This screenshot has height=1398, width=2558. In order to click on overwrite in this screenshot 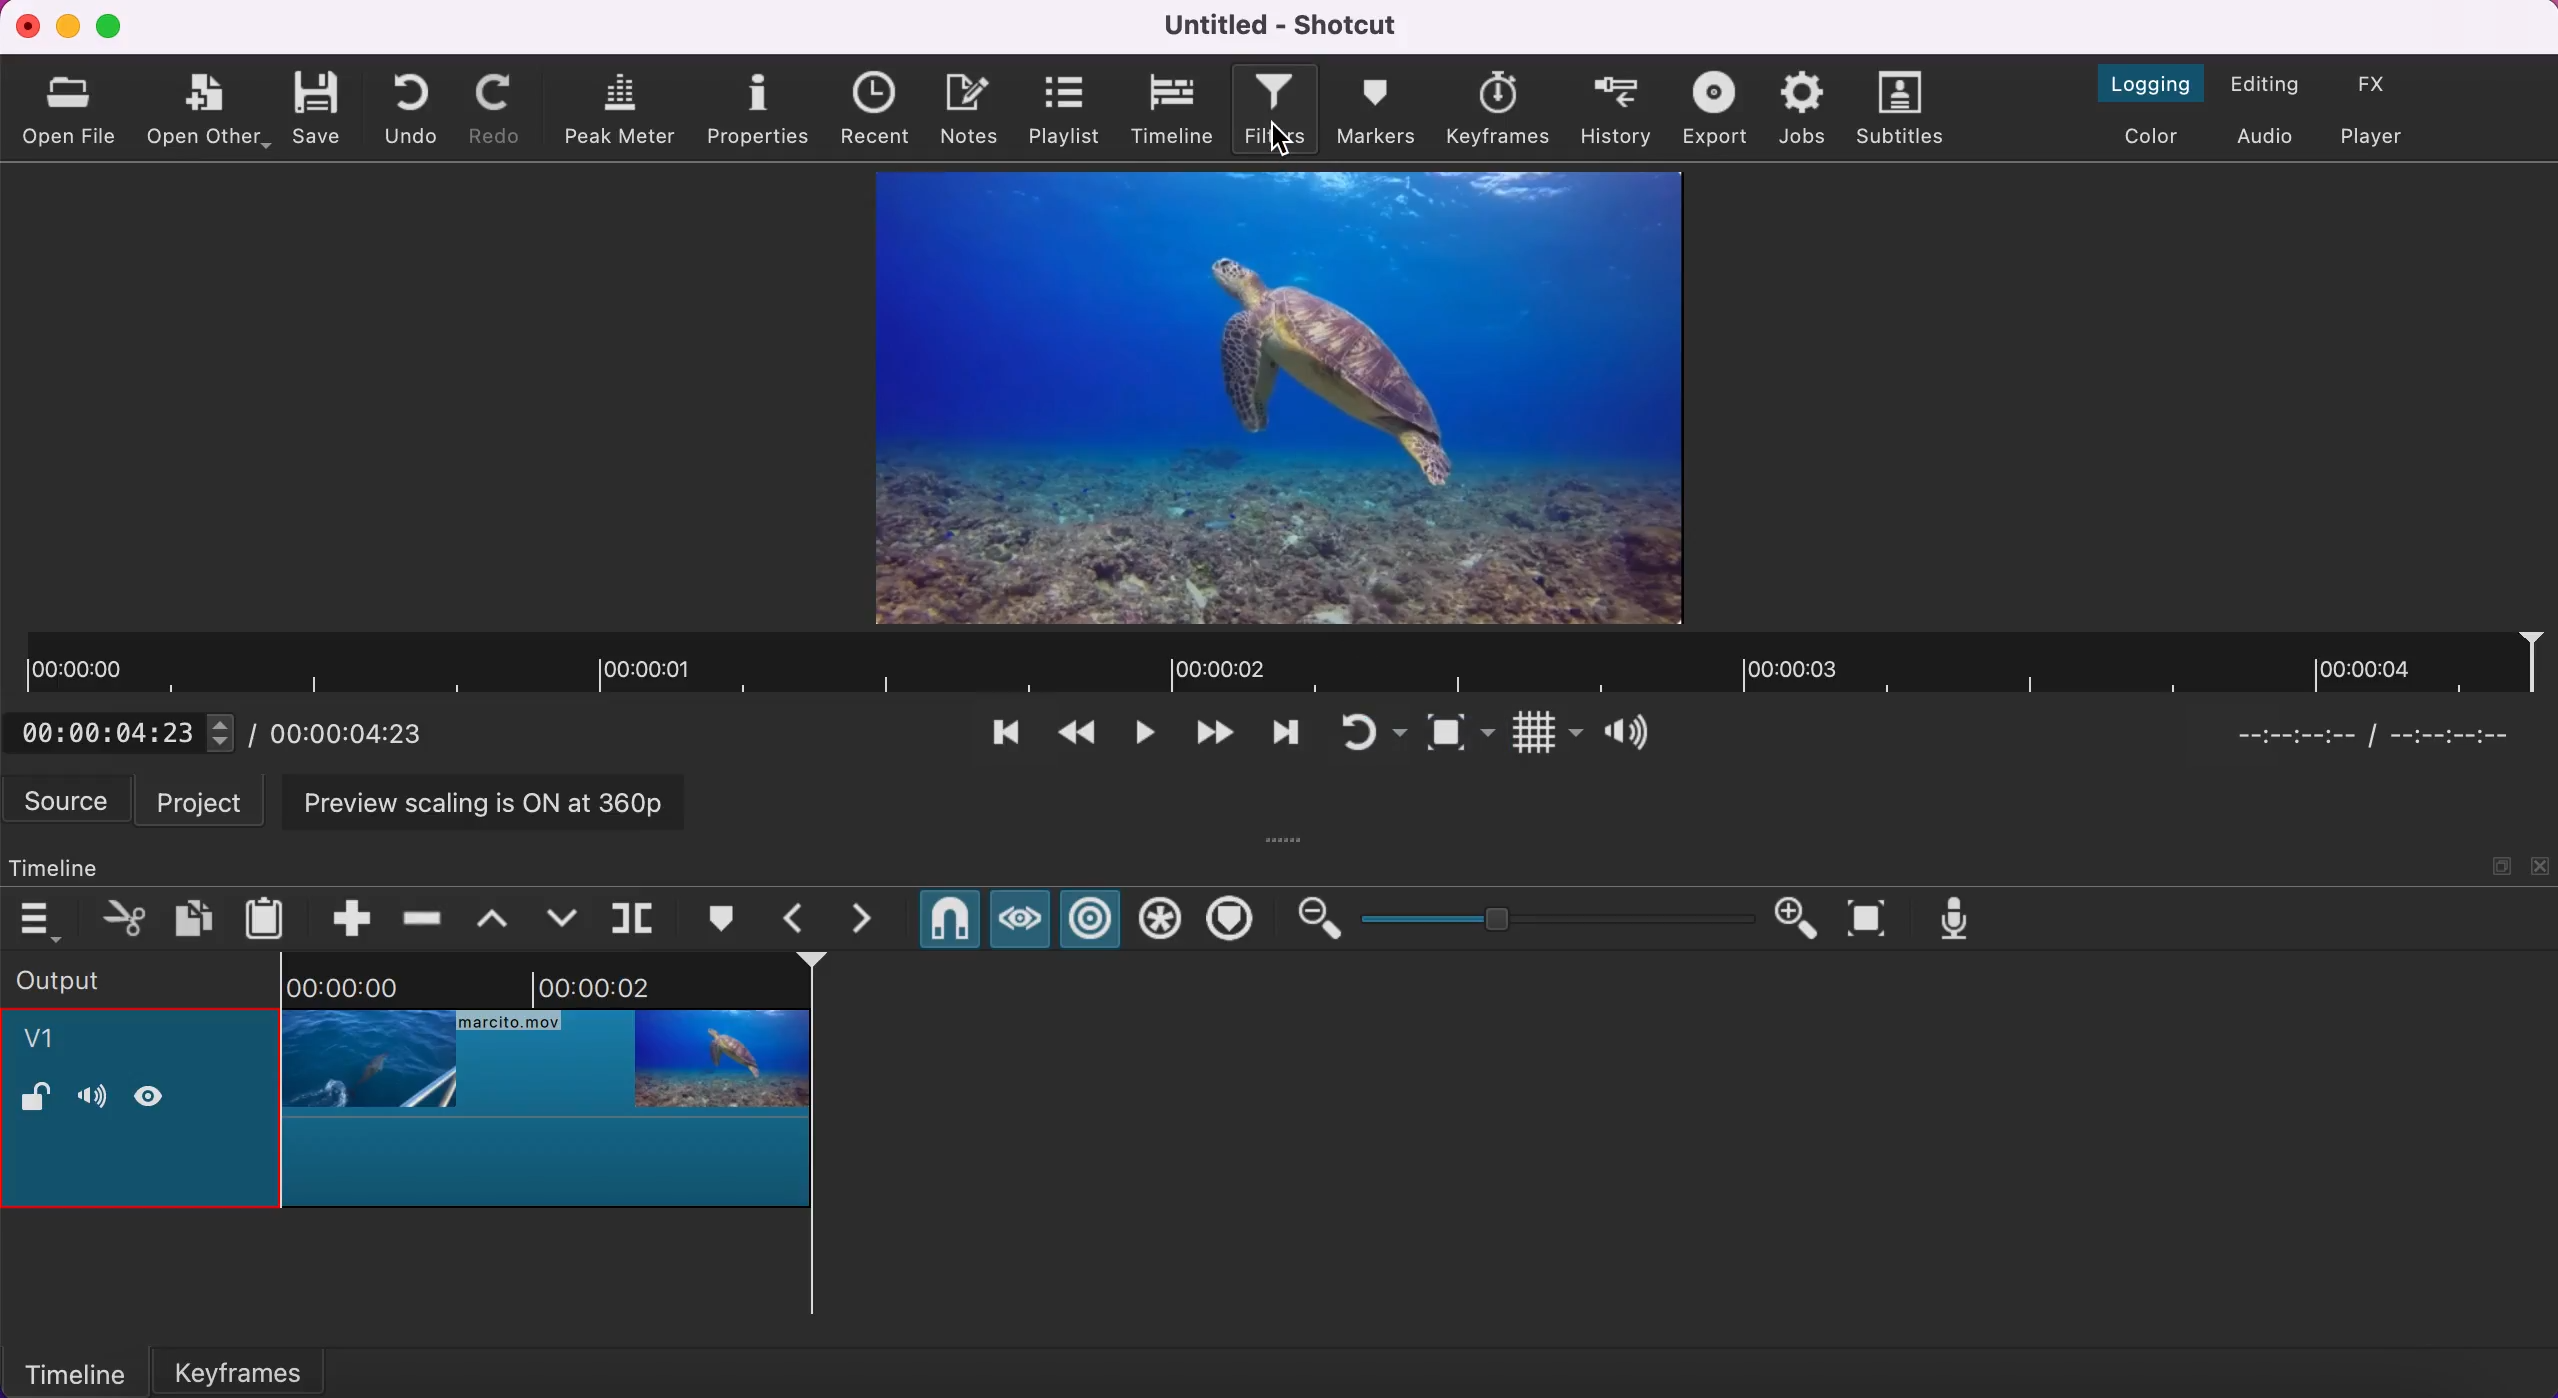, I will do `click(561, 916)`.